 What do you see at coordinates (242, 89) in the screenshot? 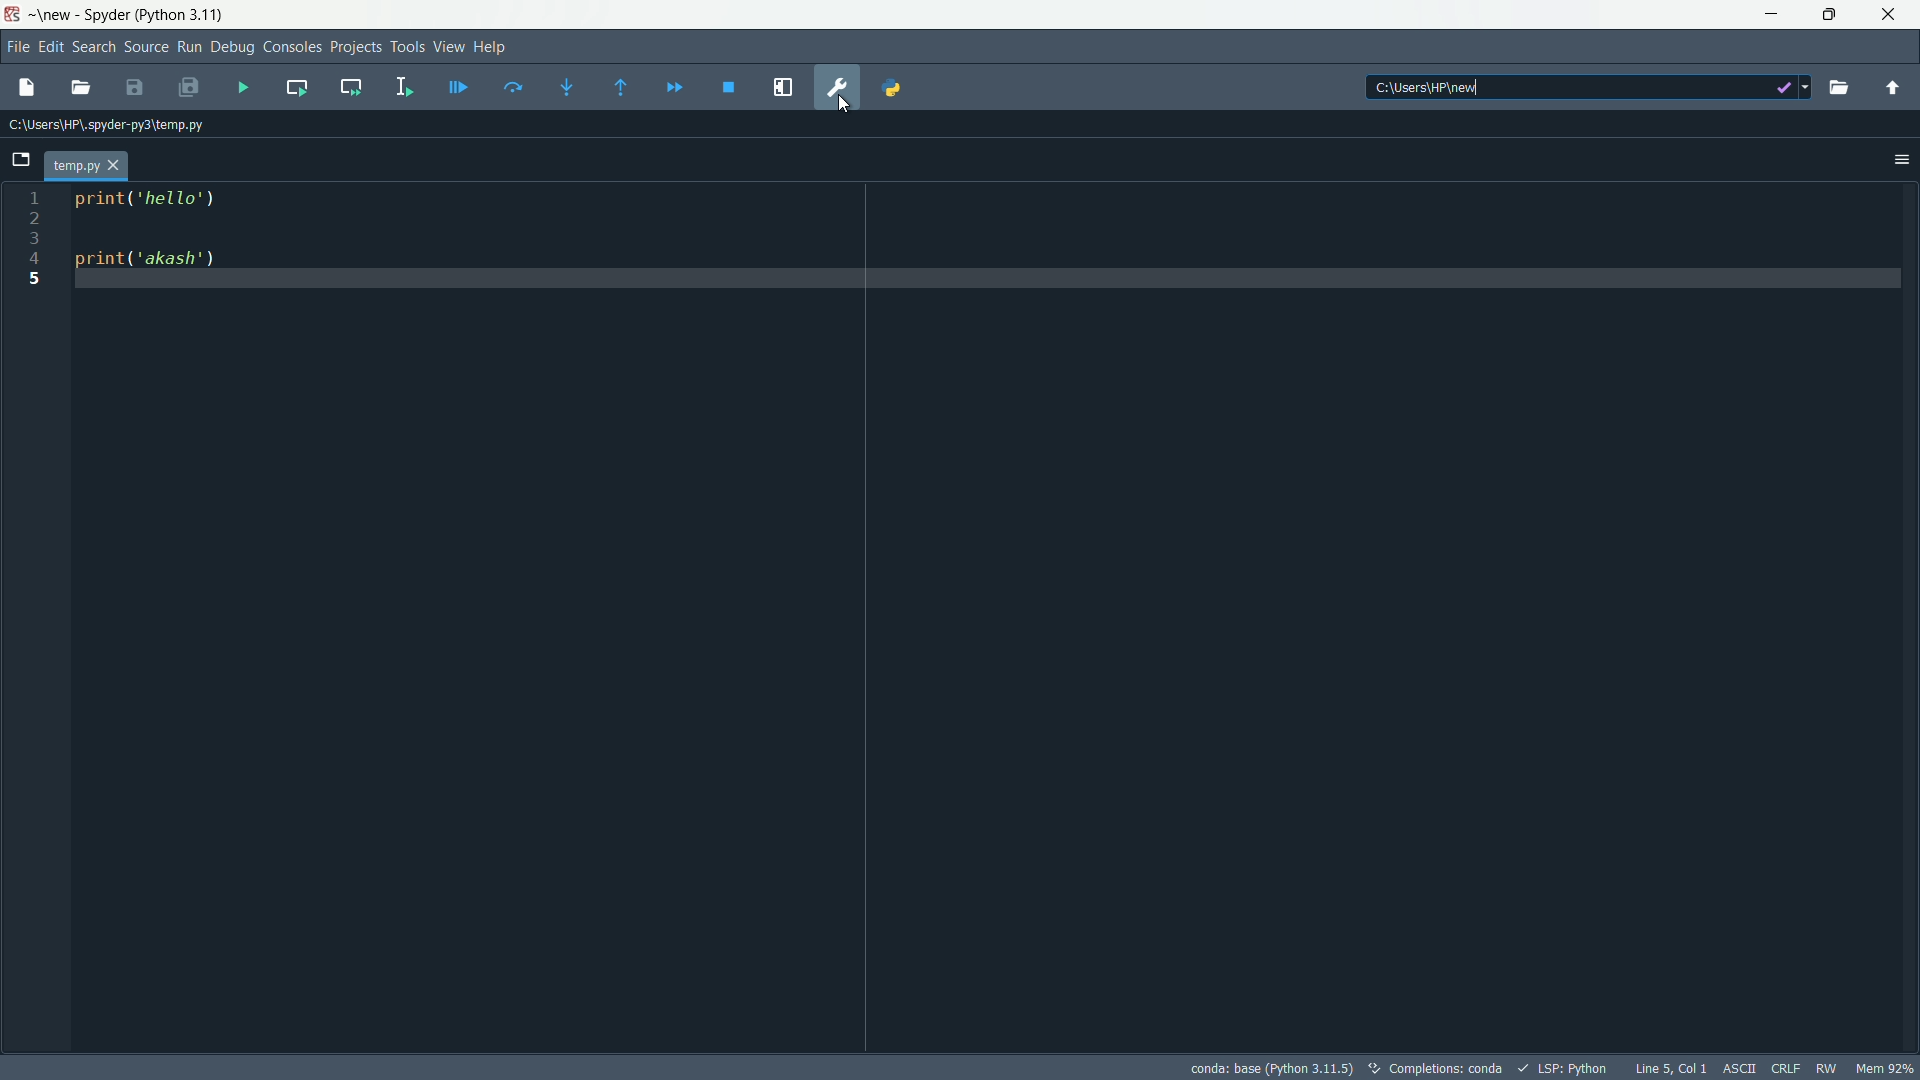
I see `run file` at bounding box center [242, 89].